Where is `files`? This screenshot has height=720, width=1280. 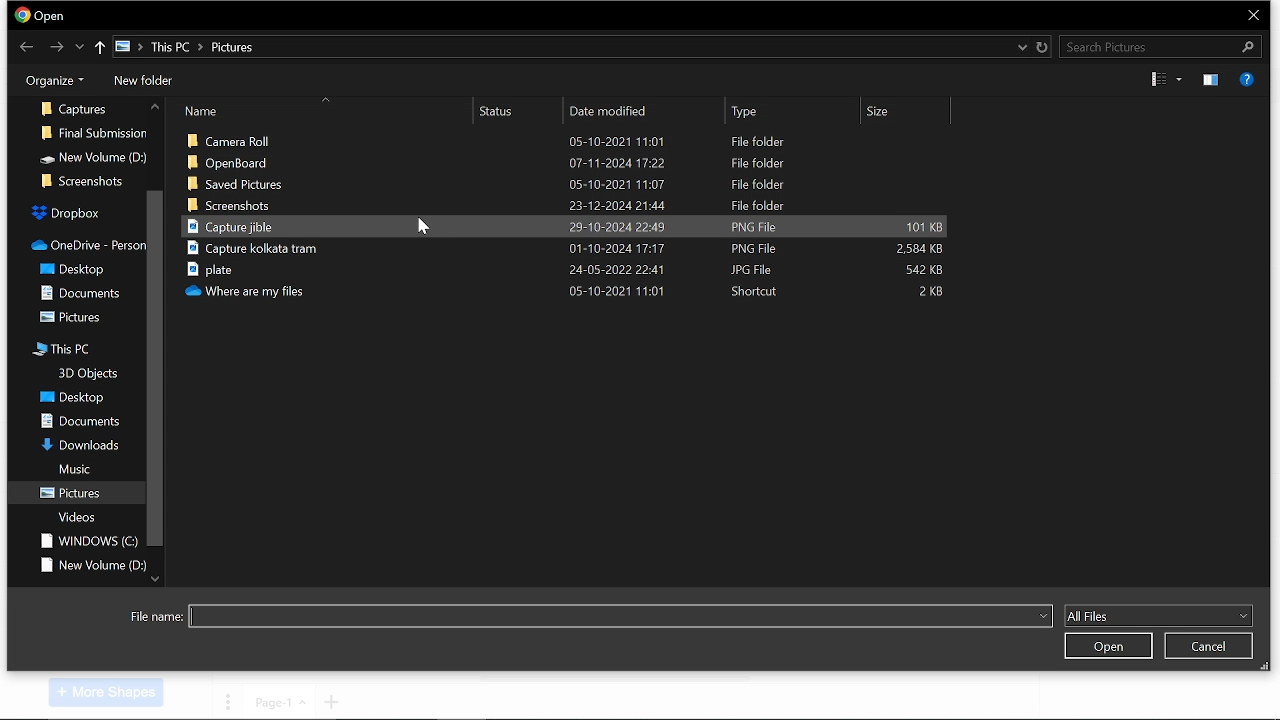
files is located at coordinates (568, 270).